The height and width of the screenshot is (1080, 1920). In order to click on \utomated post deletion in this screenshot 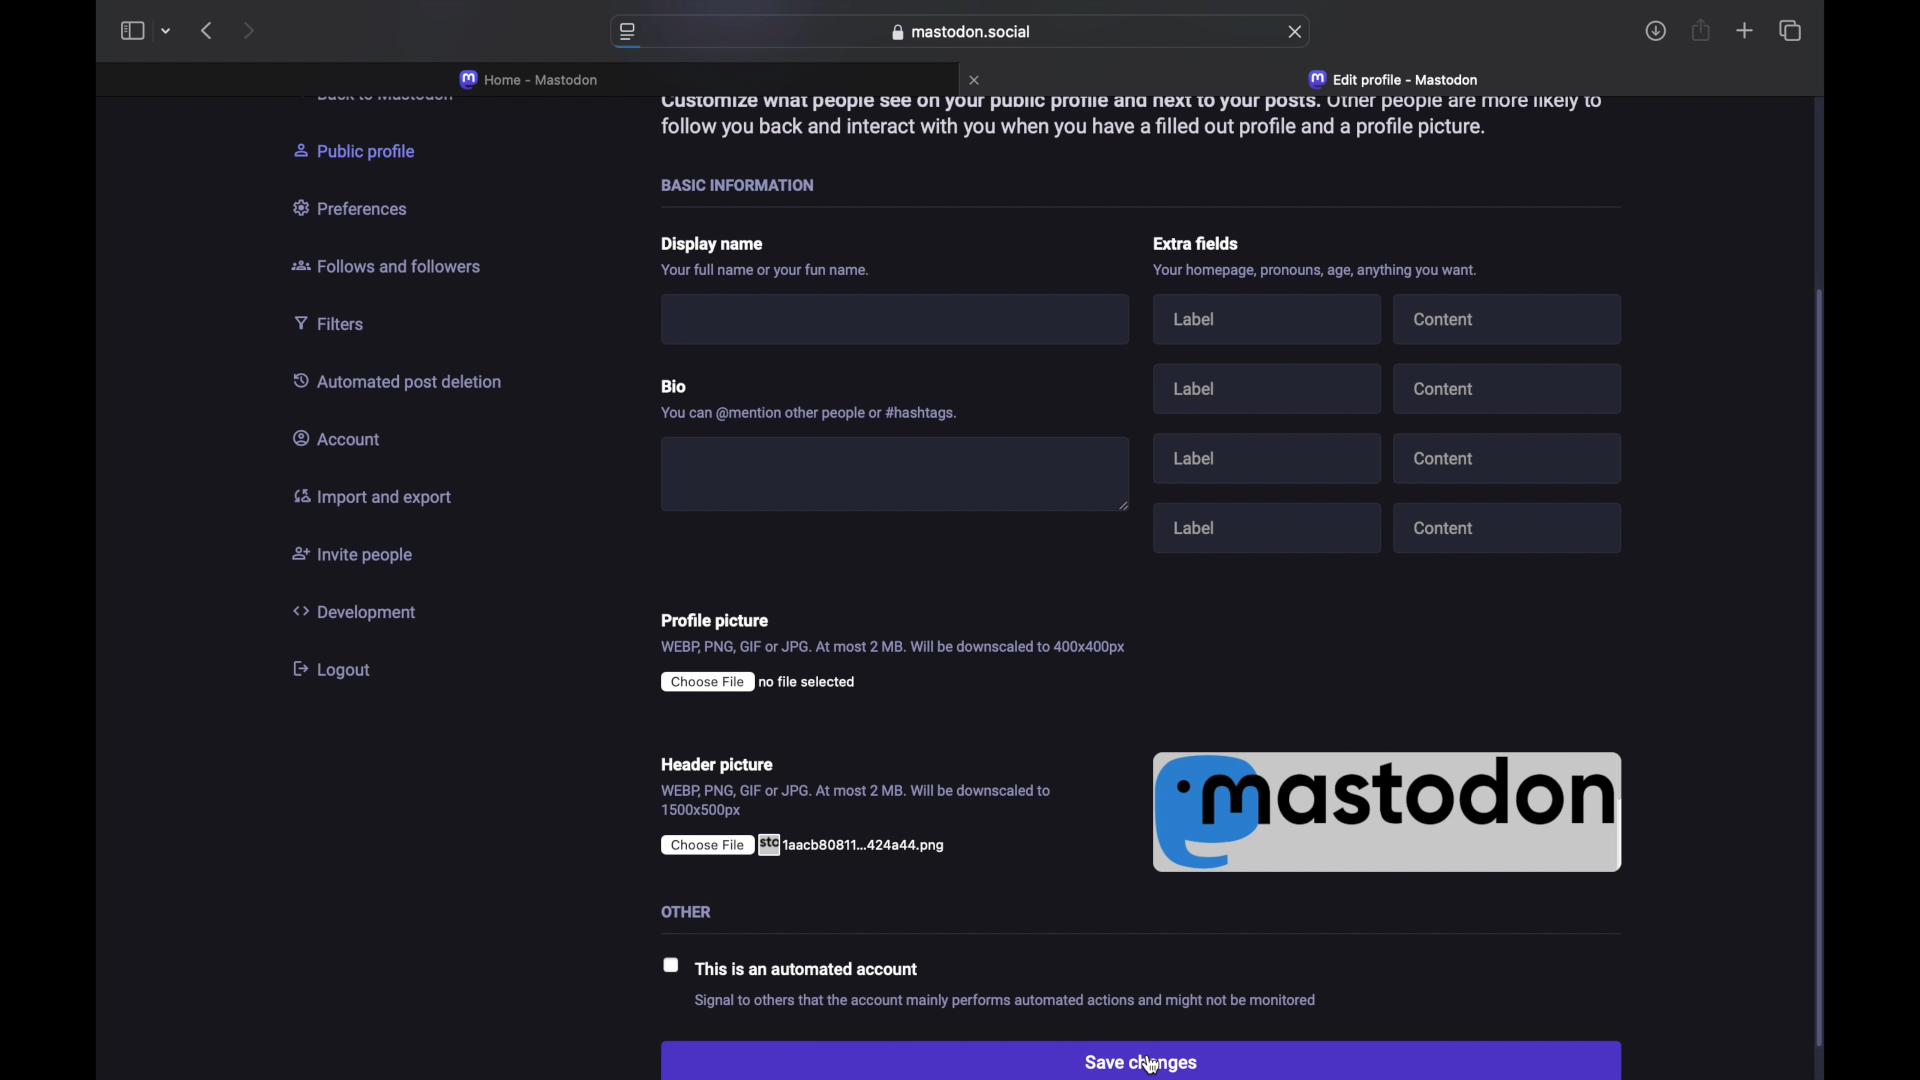, I will do `click(395, 380)`.